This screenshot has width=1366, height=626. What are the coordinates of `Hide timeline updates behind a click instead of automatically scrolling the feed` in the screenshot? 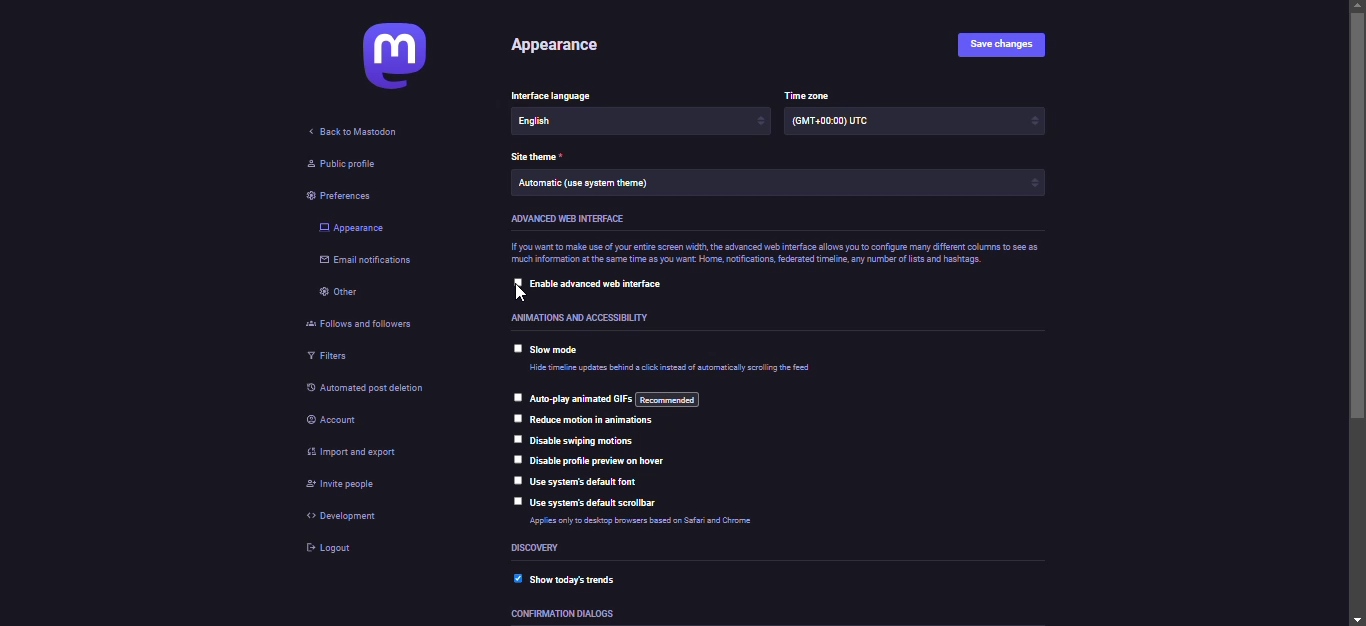 It's located at (670, 368).